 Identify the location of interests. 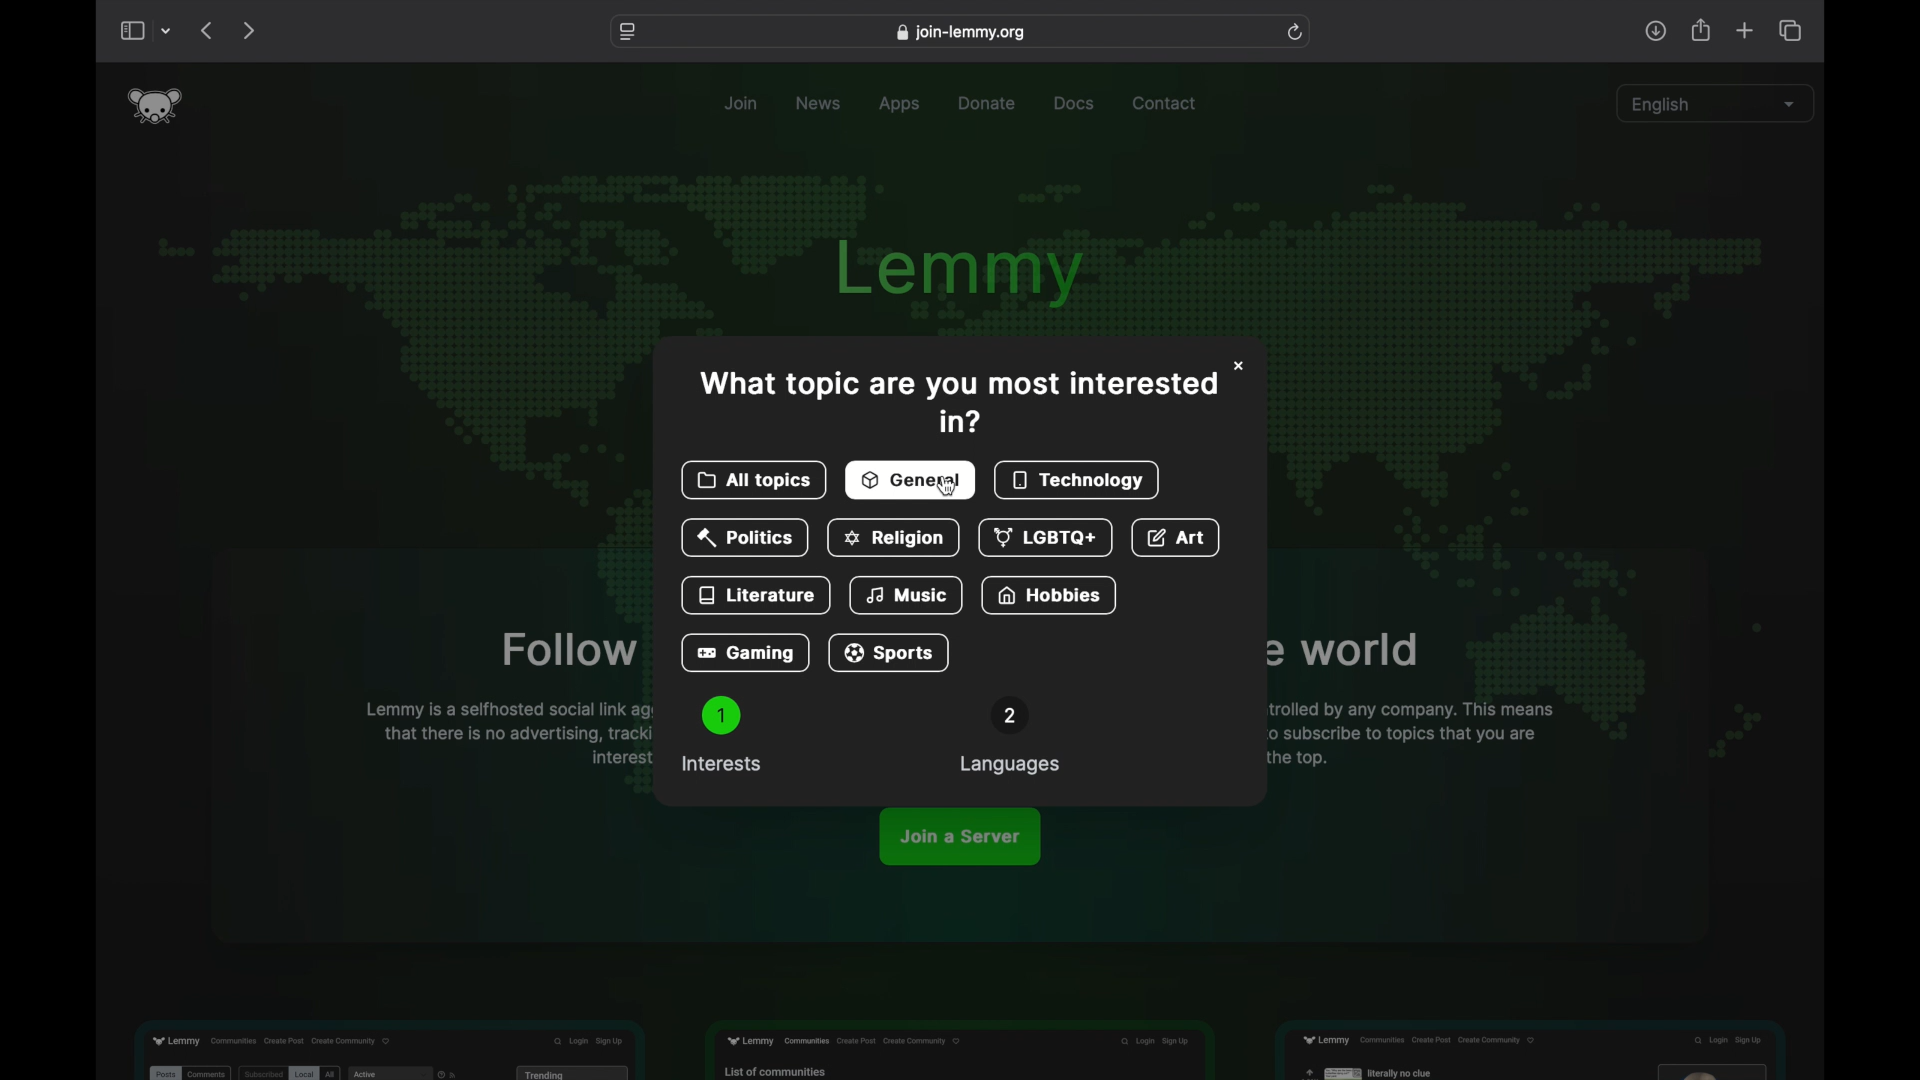
(721, 735).